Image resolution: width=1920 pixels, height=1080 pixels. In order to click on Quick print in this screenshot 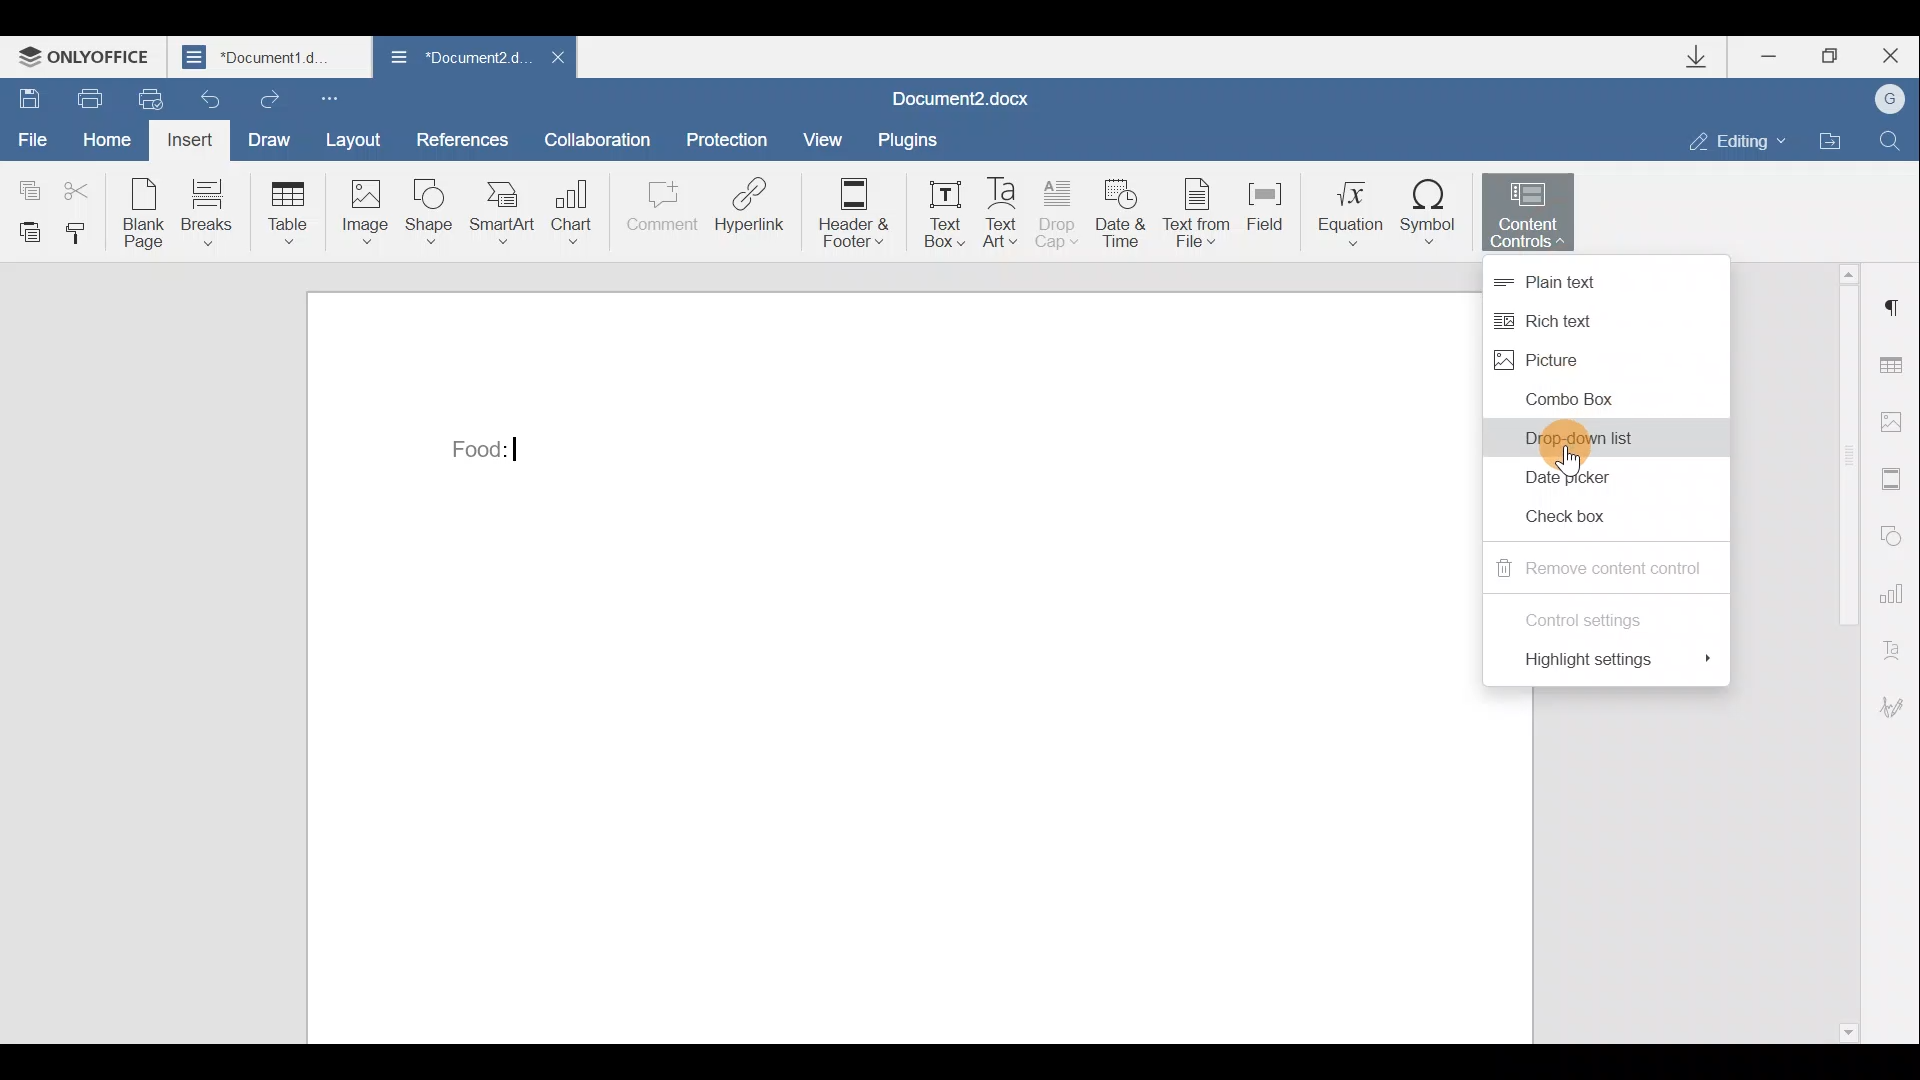, I will do `click(148, 100)`.